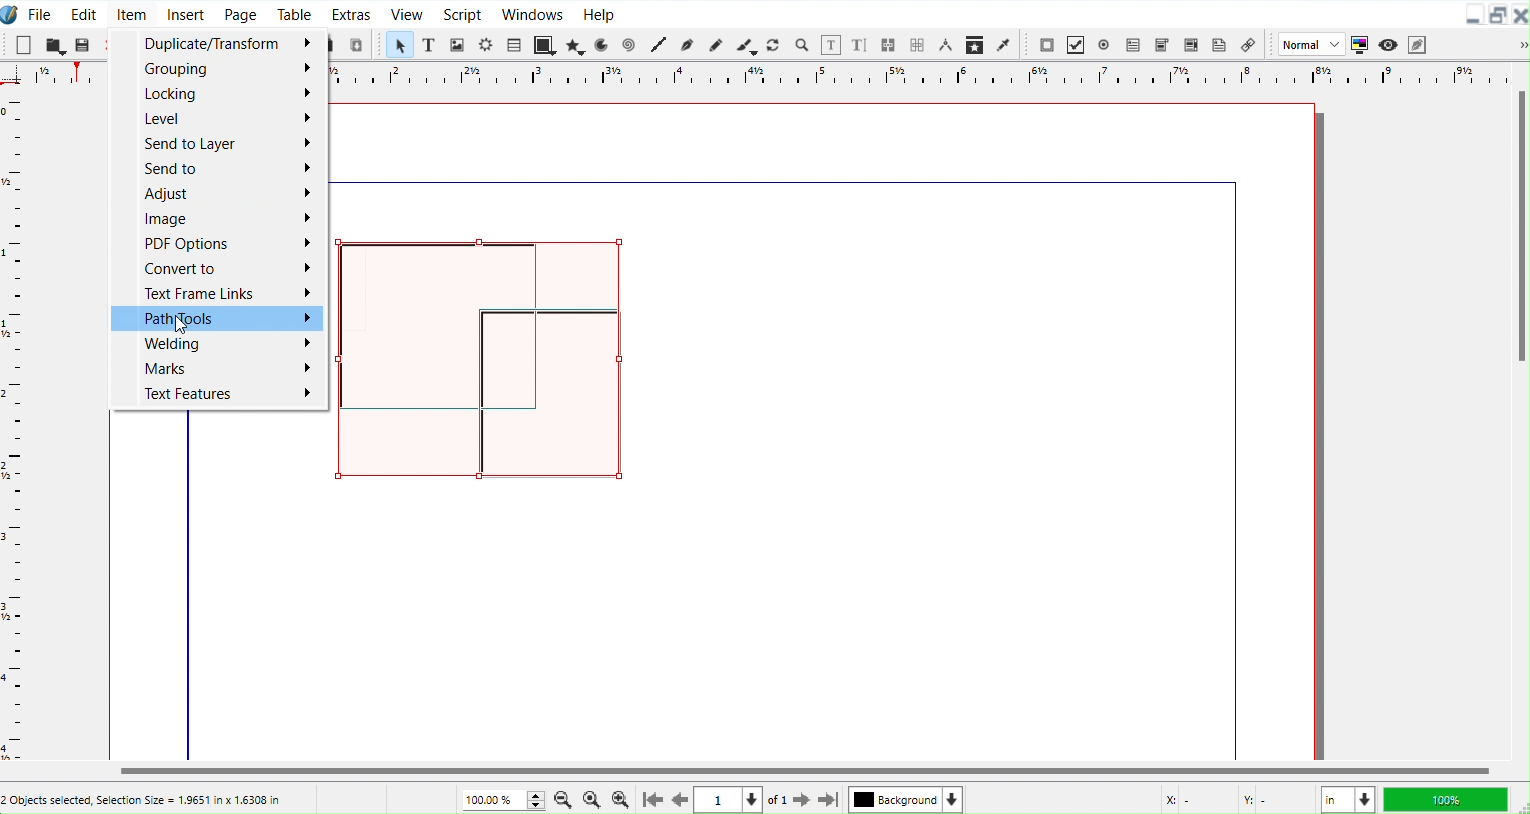 The height and width of the screenshot is (814, 1530). I want to click on Text Frame, so click(430, 44).